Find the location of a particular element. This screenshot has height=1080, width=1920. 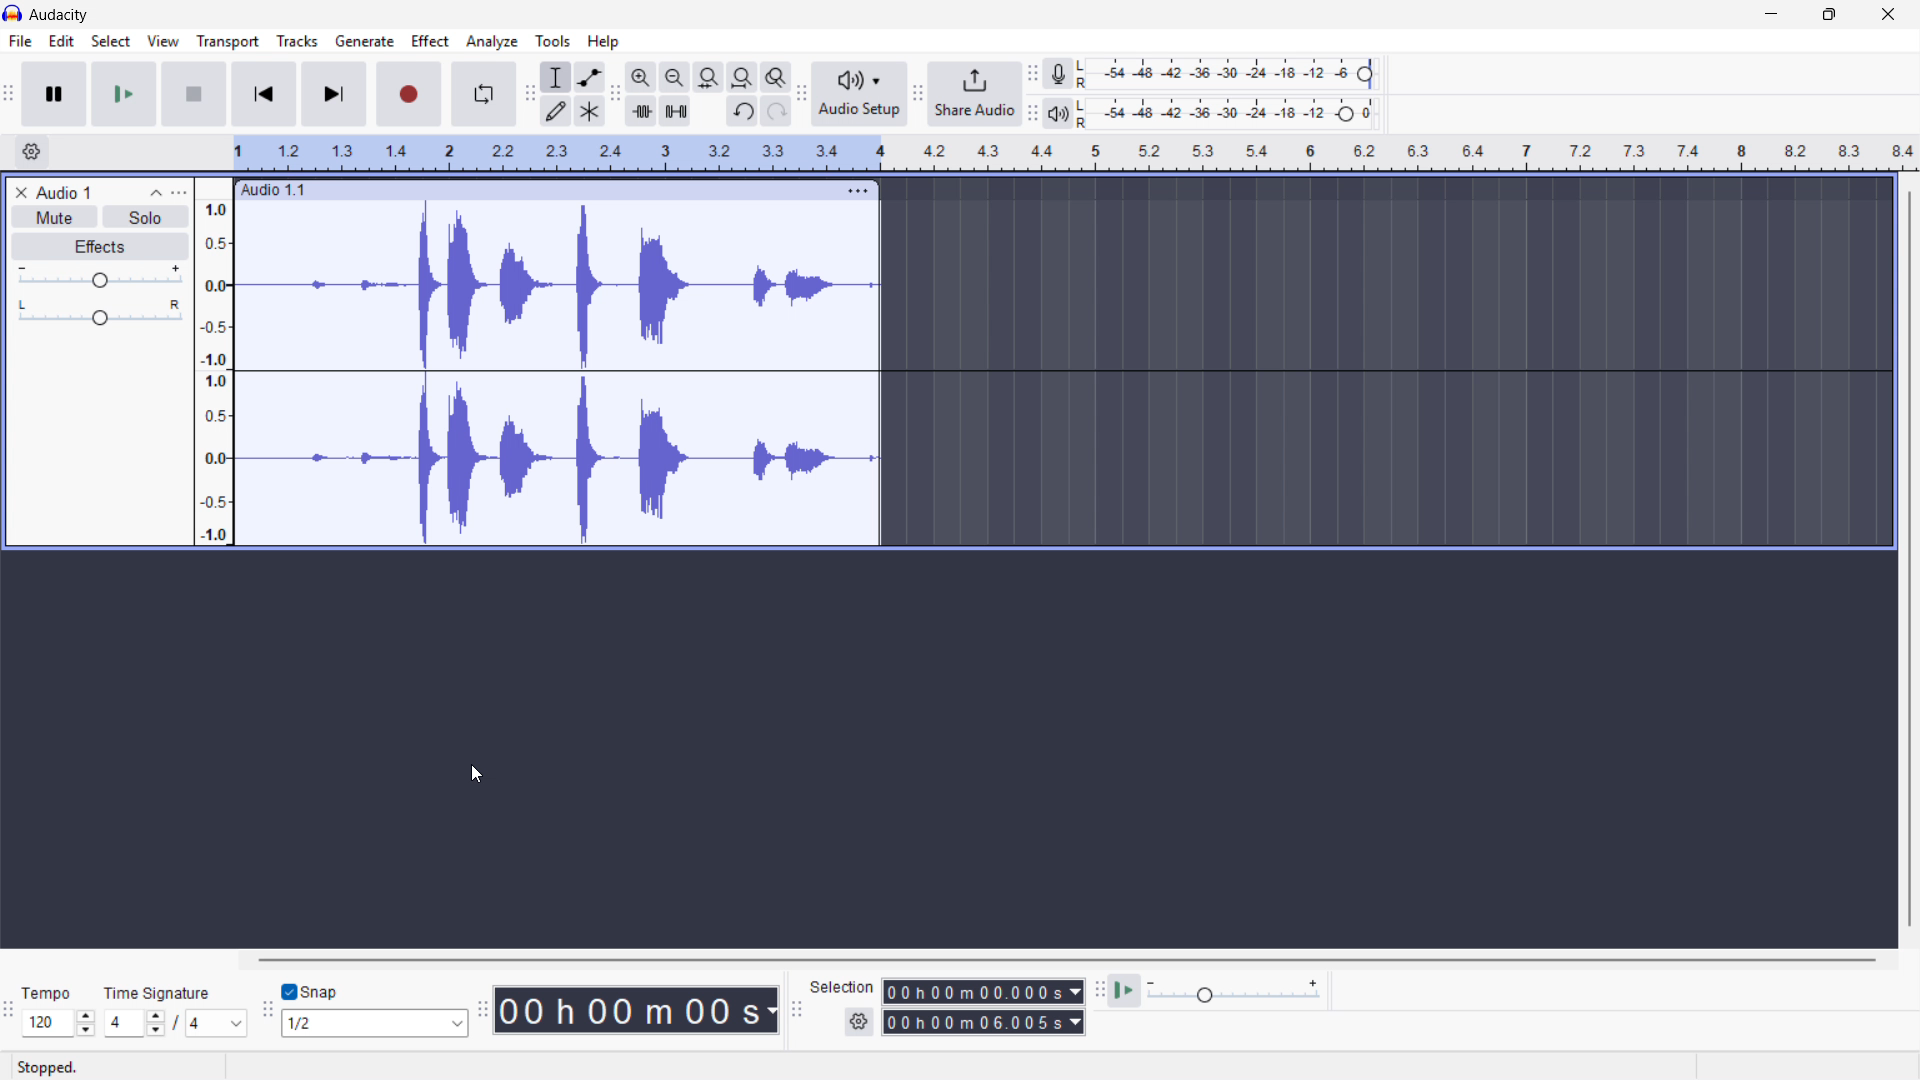

Mute is located at coordinates (56, 217).